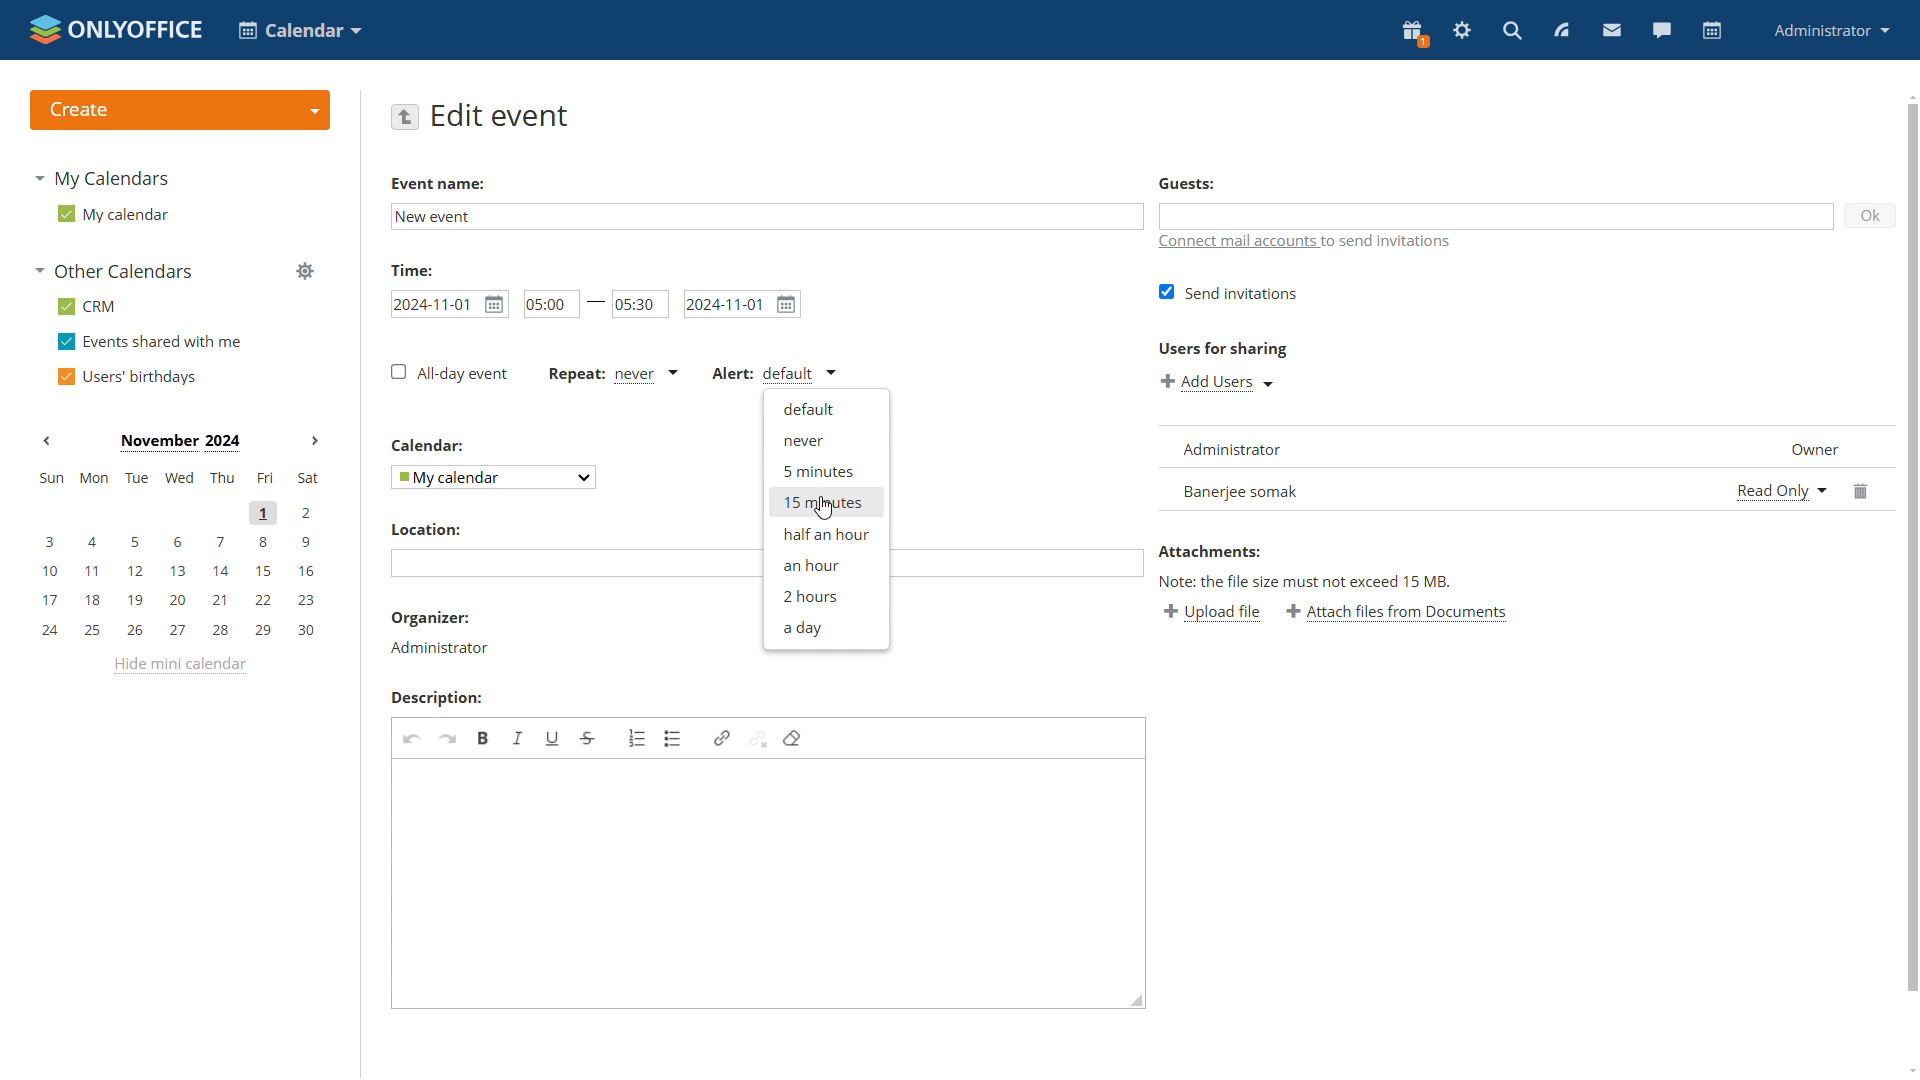  I want to click on italic, so click(519, 739).